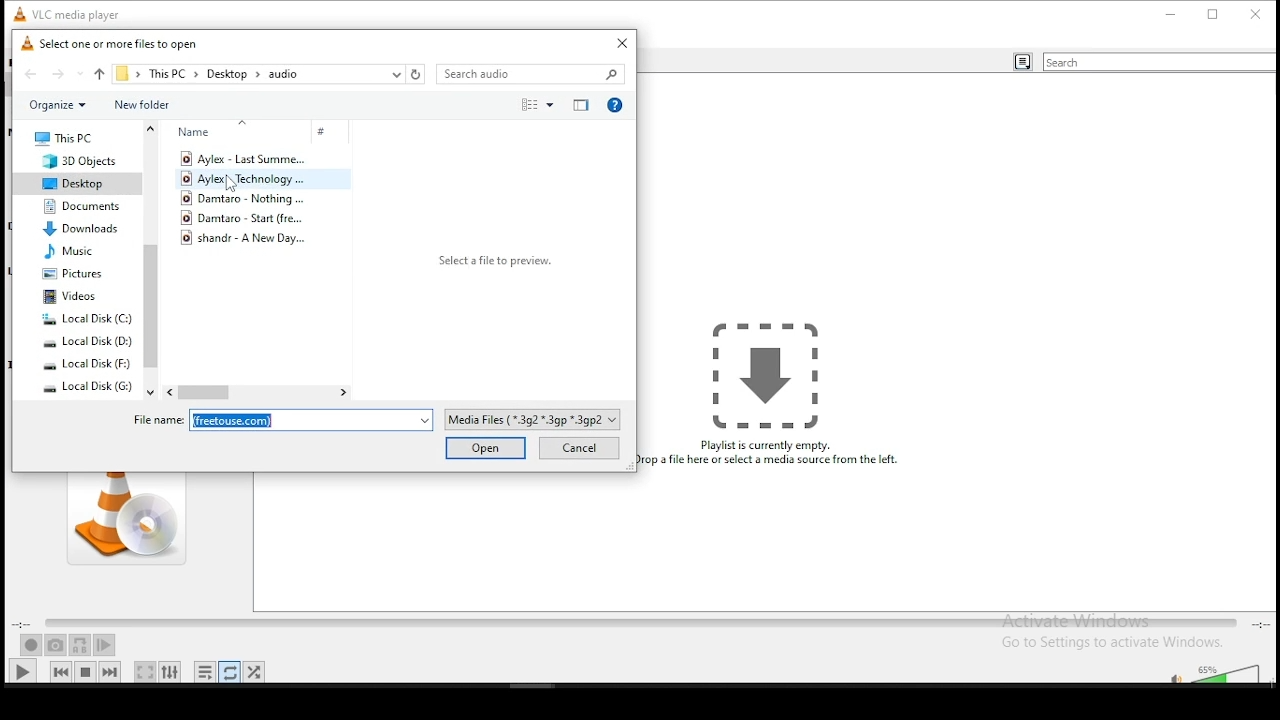 The image size is (1280, 720). Describe the element at coordinates (580, 103) in the screenshot. I see `close preview pane` at that location.